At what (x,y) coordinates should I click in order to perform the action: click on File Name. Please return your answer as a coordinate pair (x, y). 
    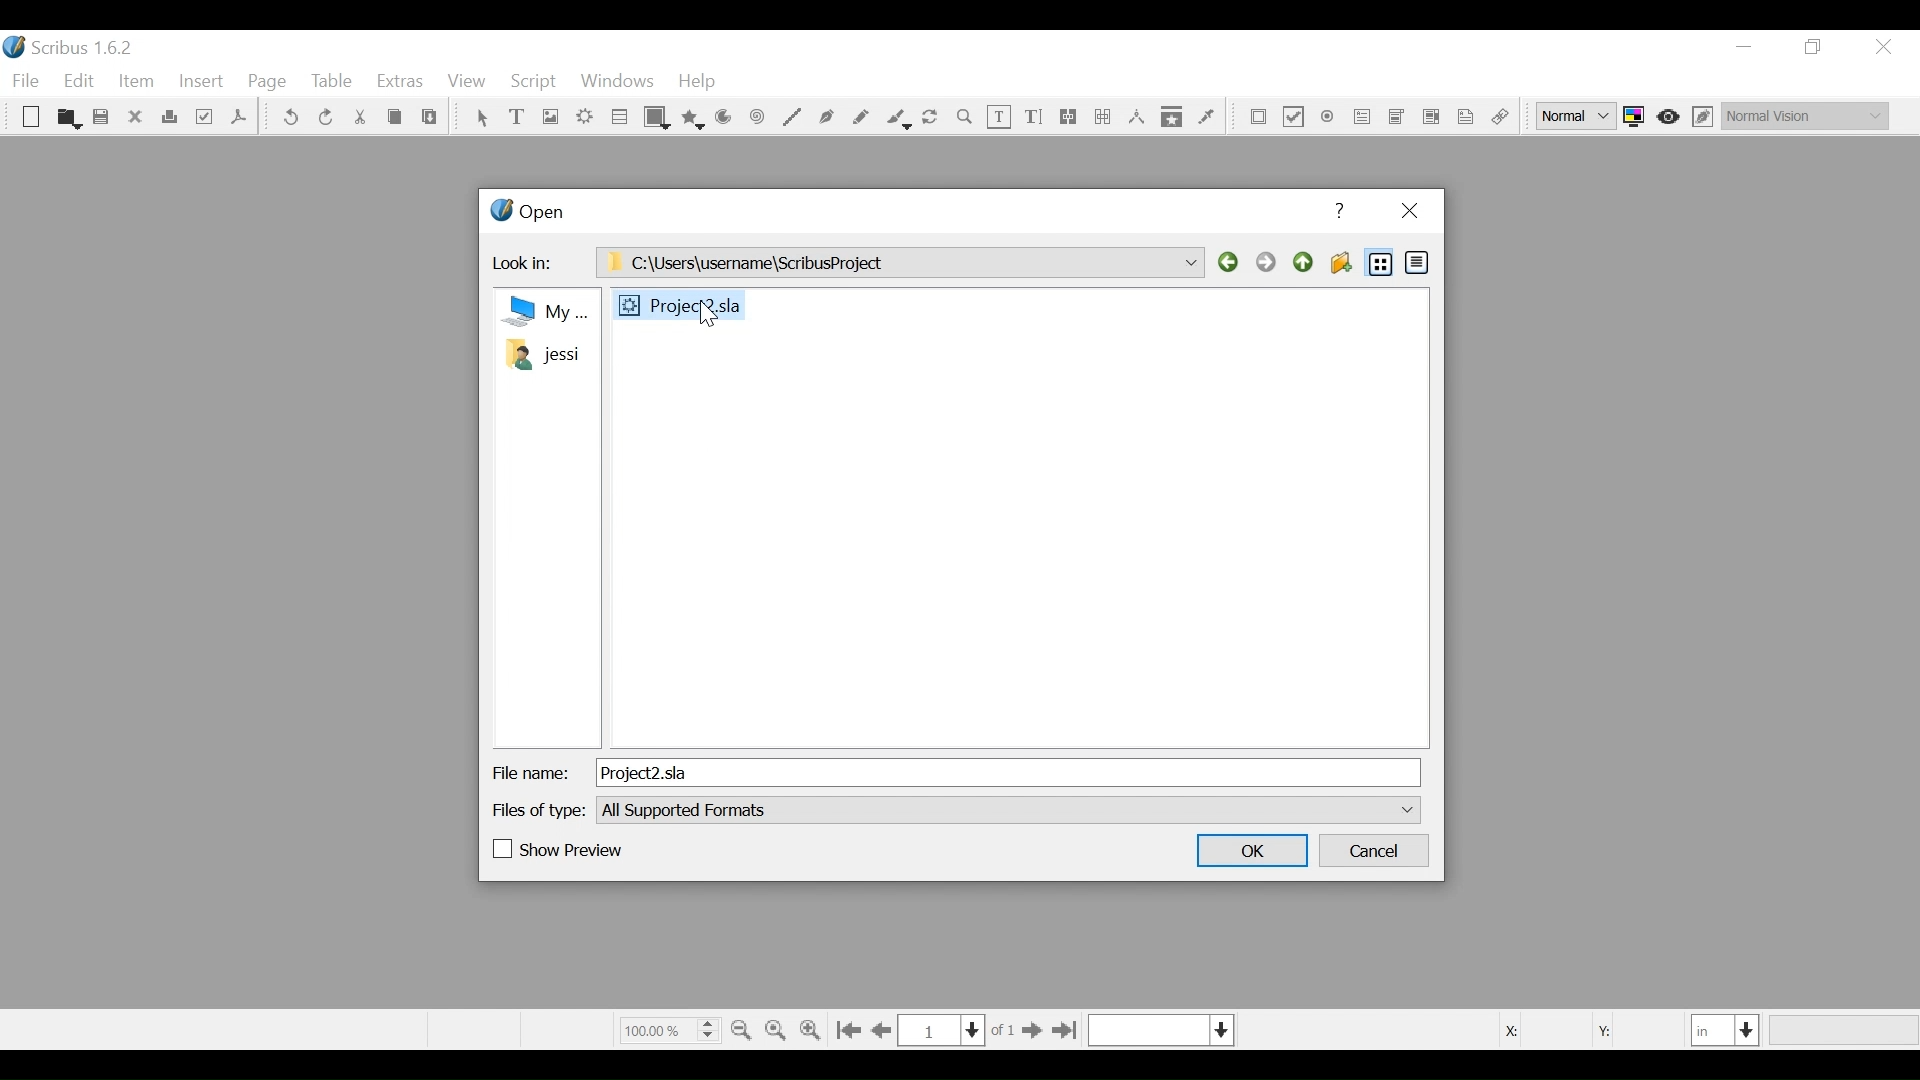
    Looking at the image, I should click on (531, 773).